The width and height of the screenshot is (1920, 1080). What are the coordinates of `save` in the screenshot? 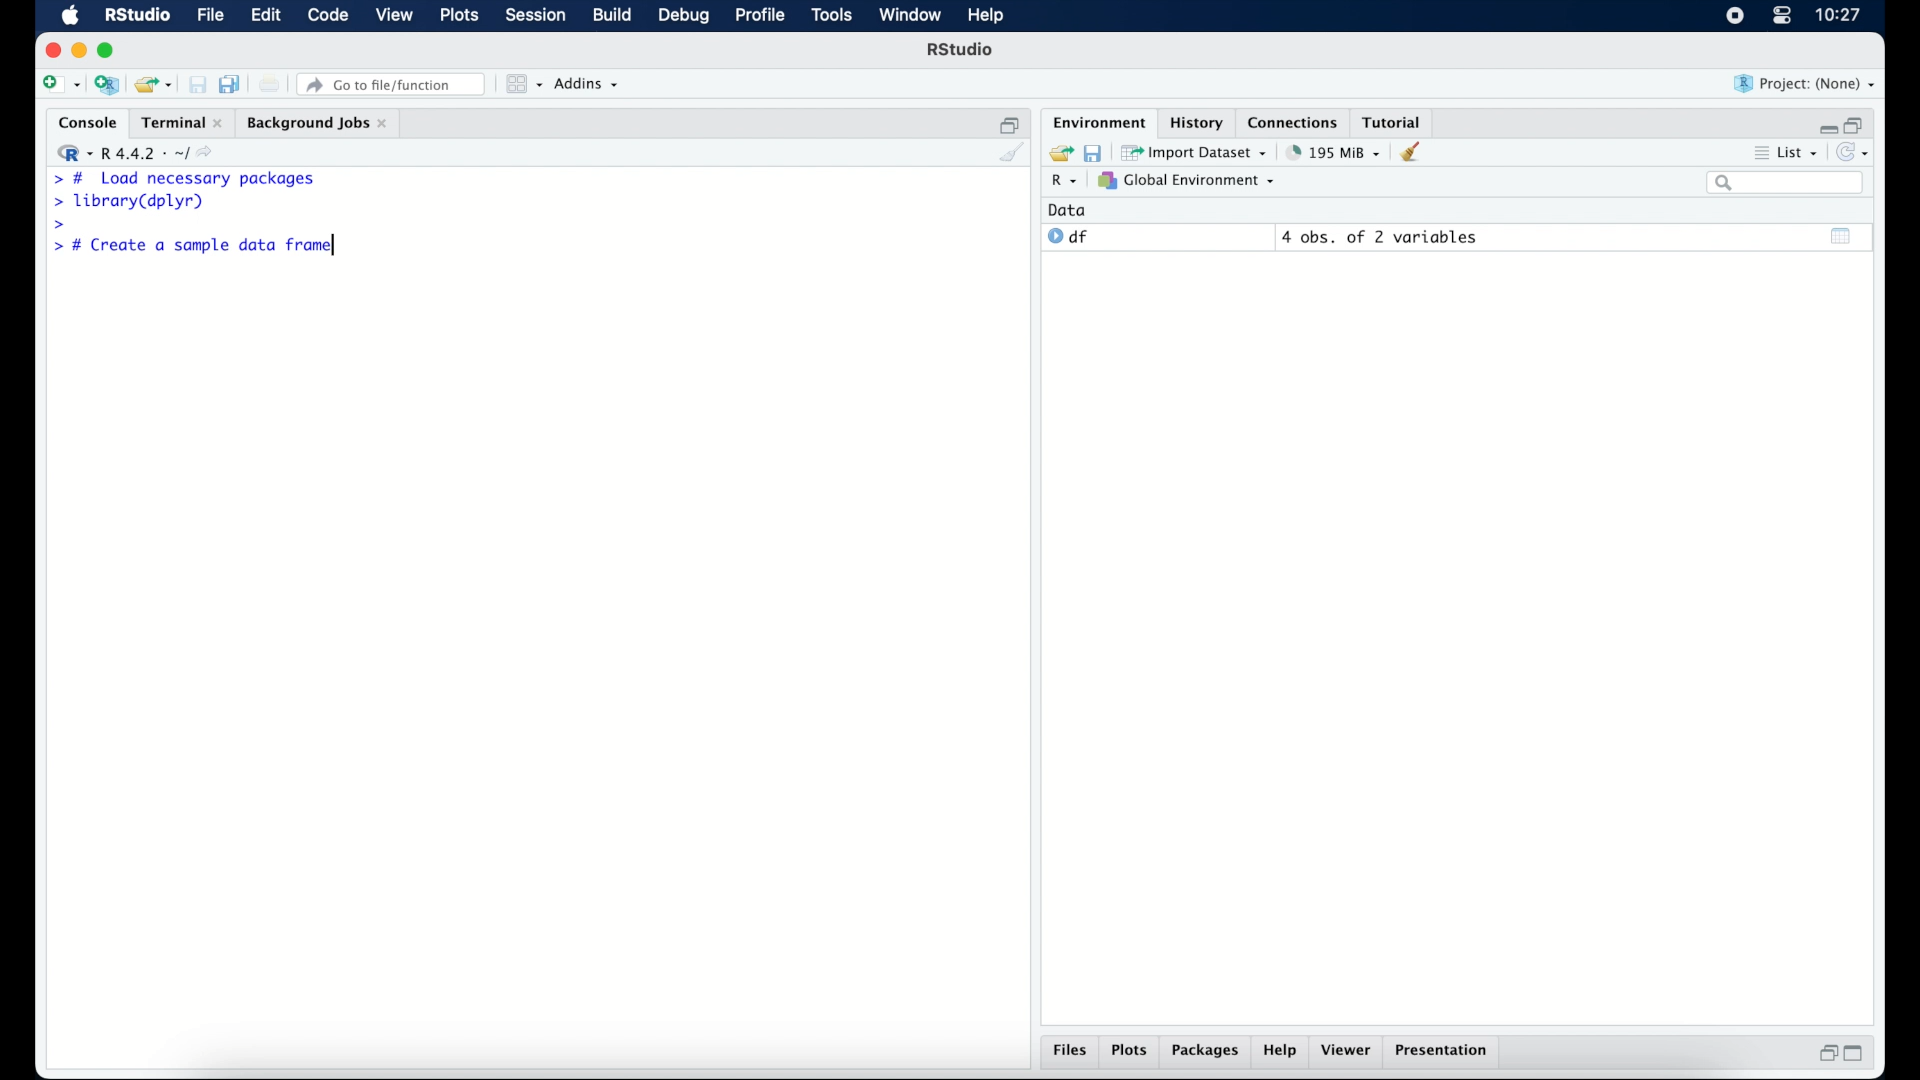 It's located at (1092, 151).